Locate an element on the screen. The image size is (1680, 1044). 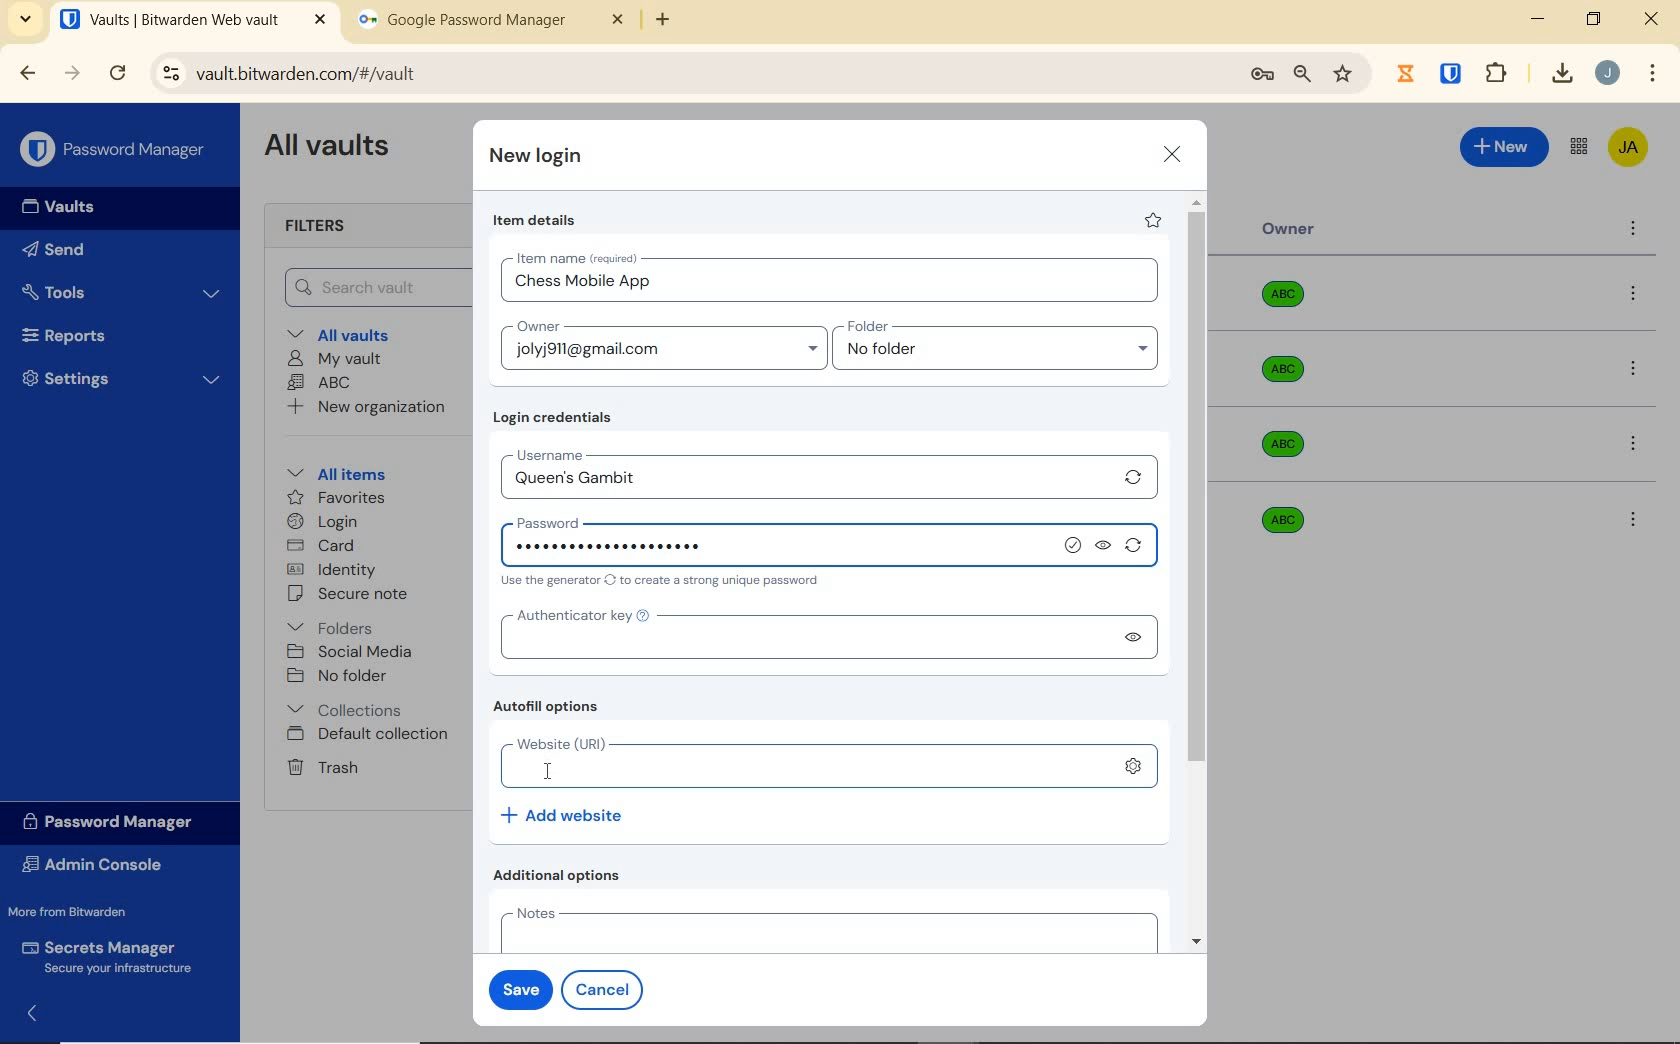
cursor is located at coordinates (550, 772).